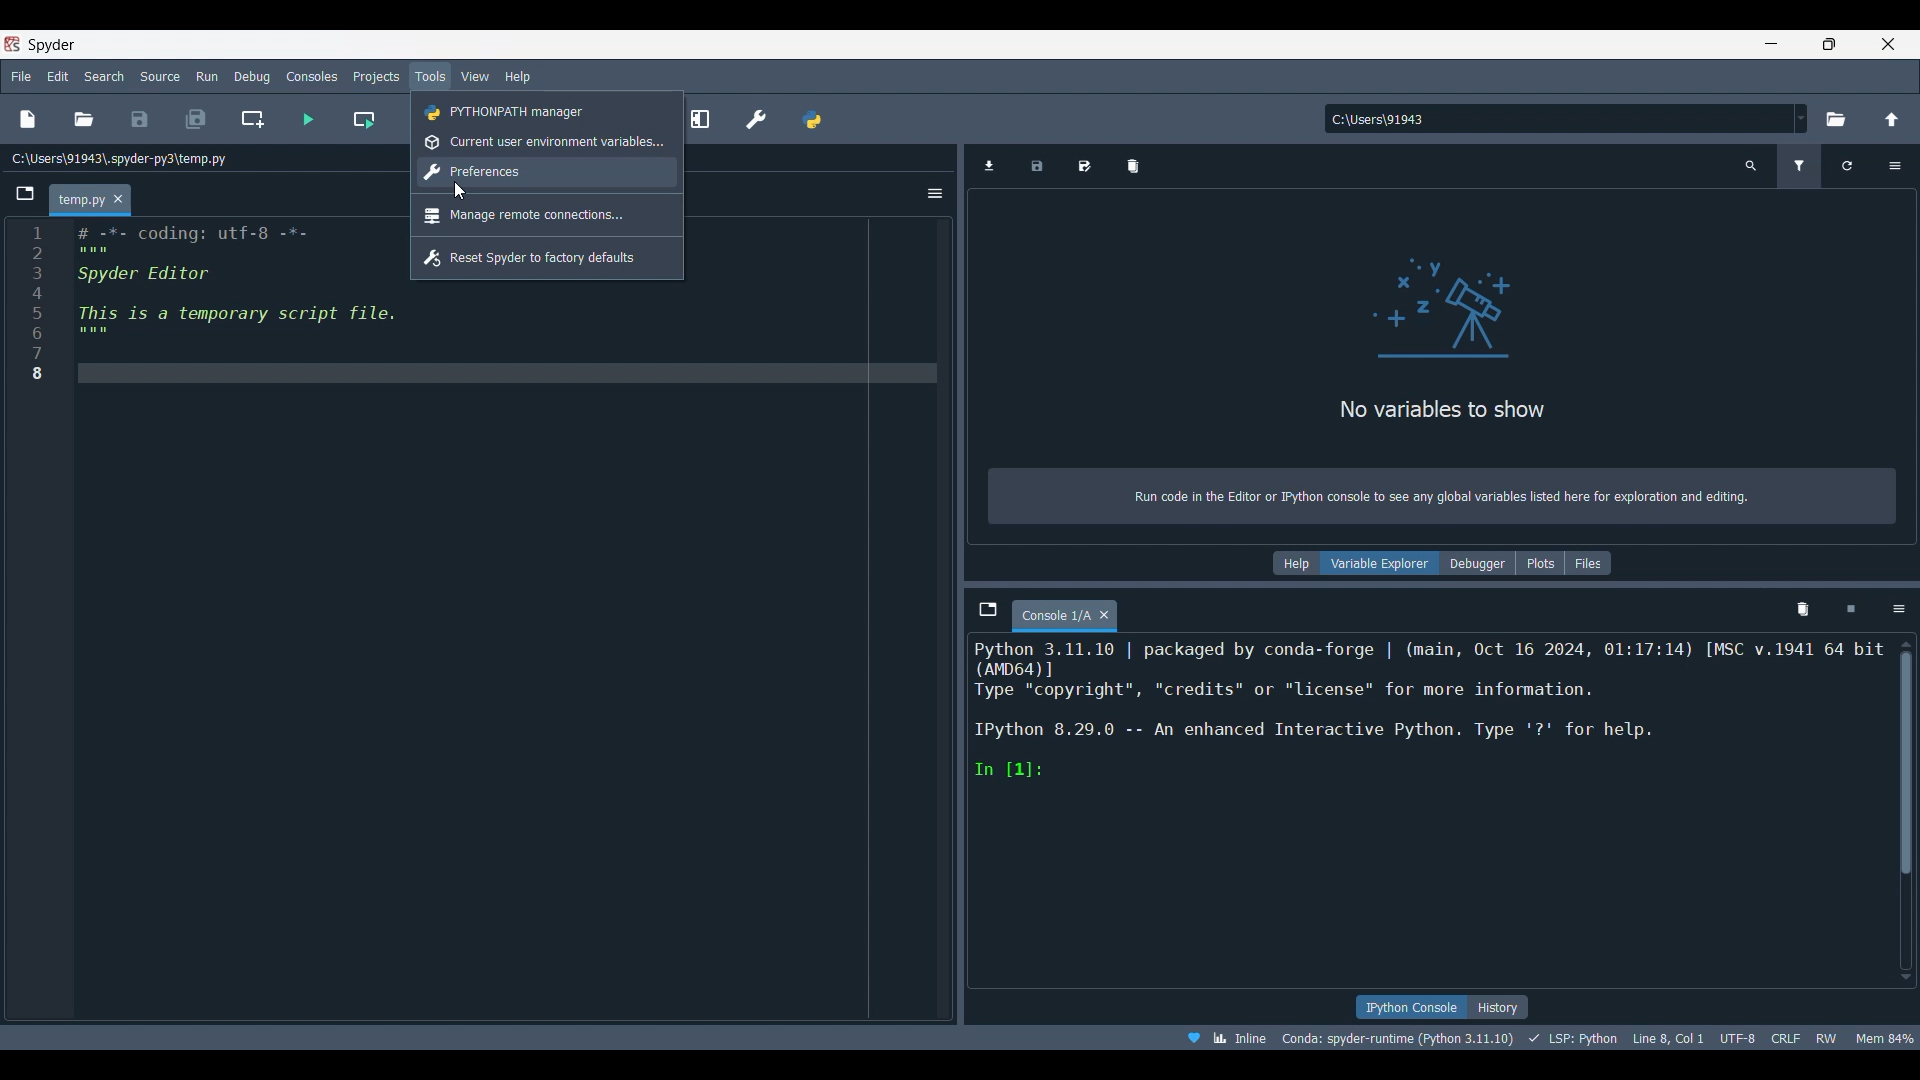 The width and height of the screenshot is (1920, 1080). What do you see at coordinates (1830, 45) in the screenshot?
I see `Show in a smaller tab` at bounding box center [1830, 45].